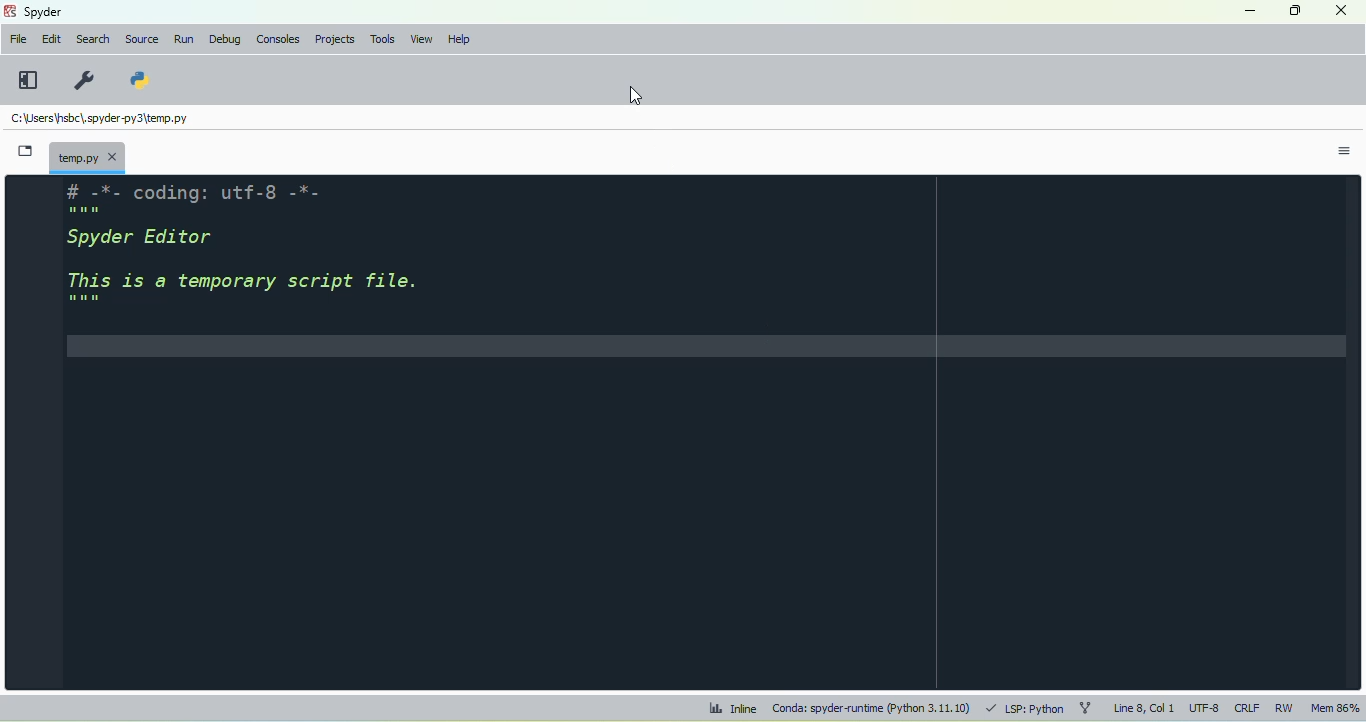 This screenshot has height=722, width=1366. What do you see at coordinates (871, 708) in the screenshot?
I see `conda: spyder-runtime (python 3. 11. 10)` at bounding box center [871, 708].